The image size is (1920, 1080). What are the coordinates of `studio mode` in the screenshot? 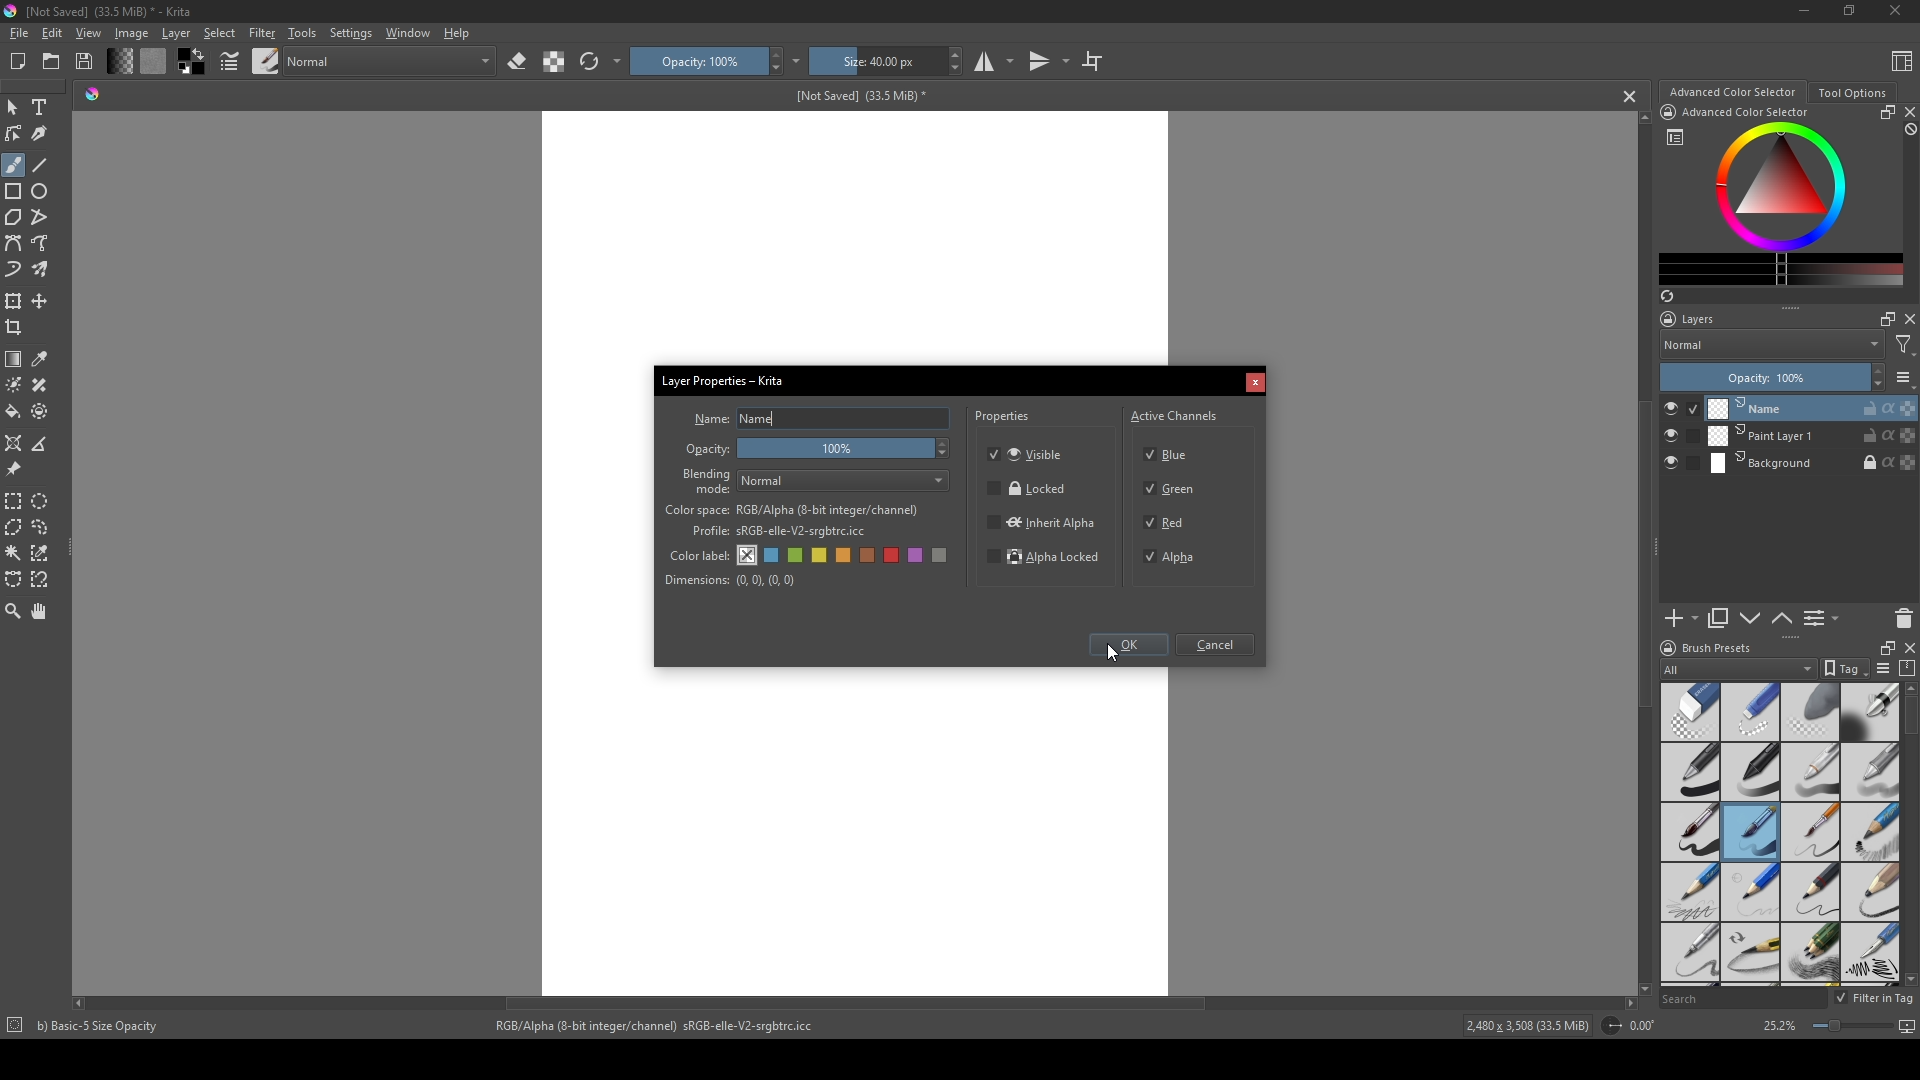 It's located at (994, 61).